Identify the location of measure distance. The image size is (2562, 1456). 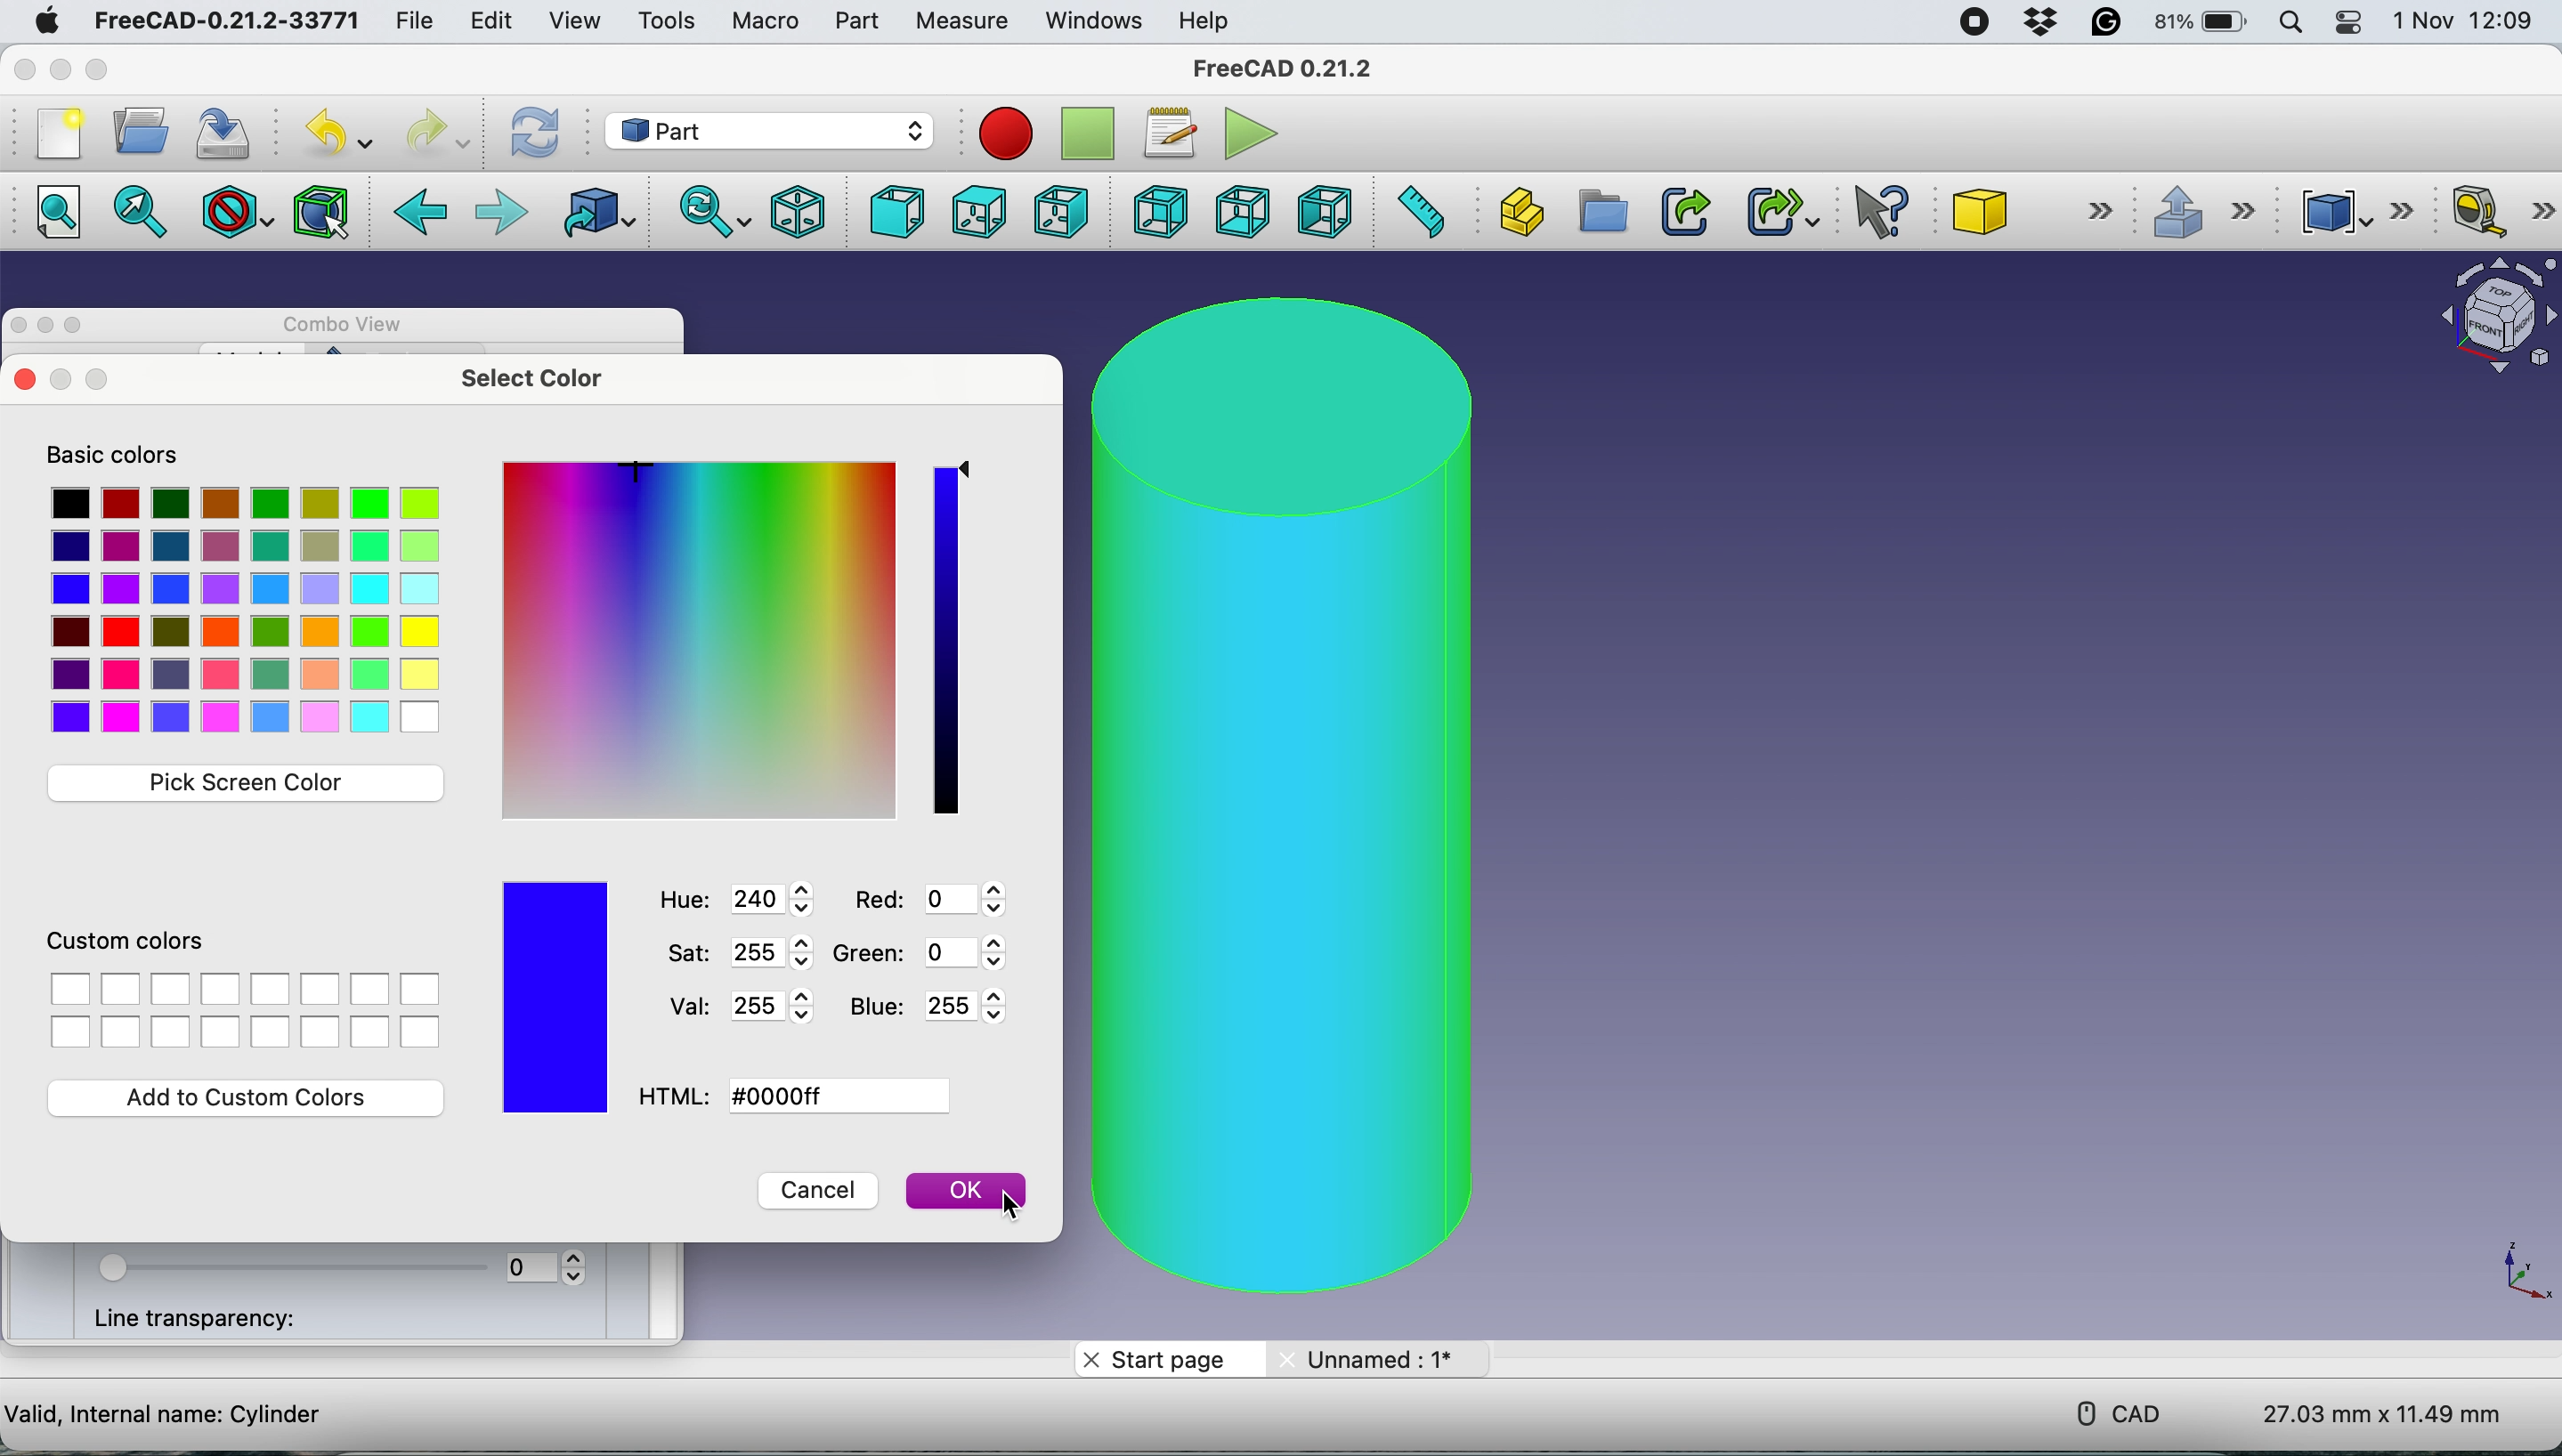
(1426, 211).